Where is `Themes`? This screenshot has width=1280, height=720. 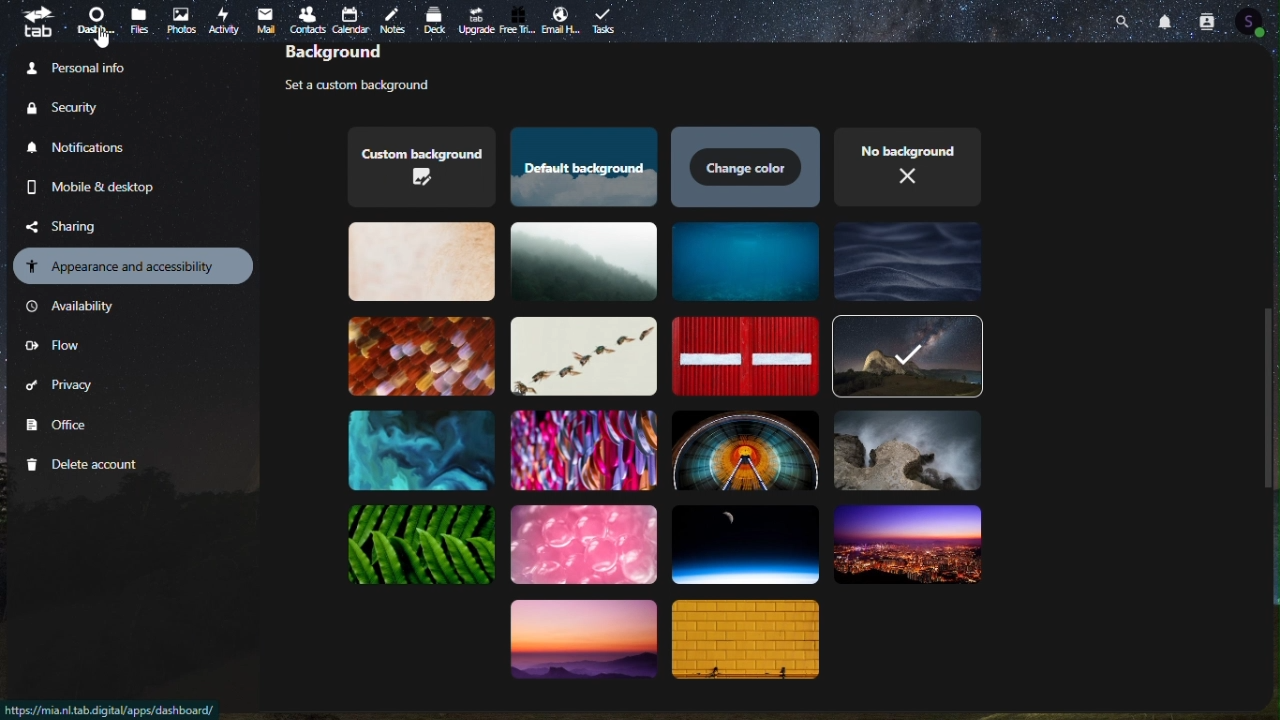
Themes is located at coordinates (415, 166).